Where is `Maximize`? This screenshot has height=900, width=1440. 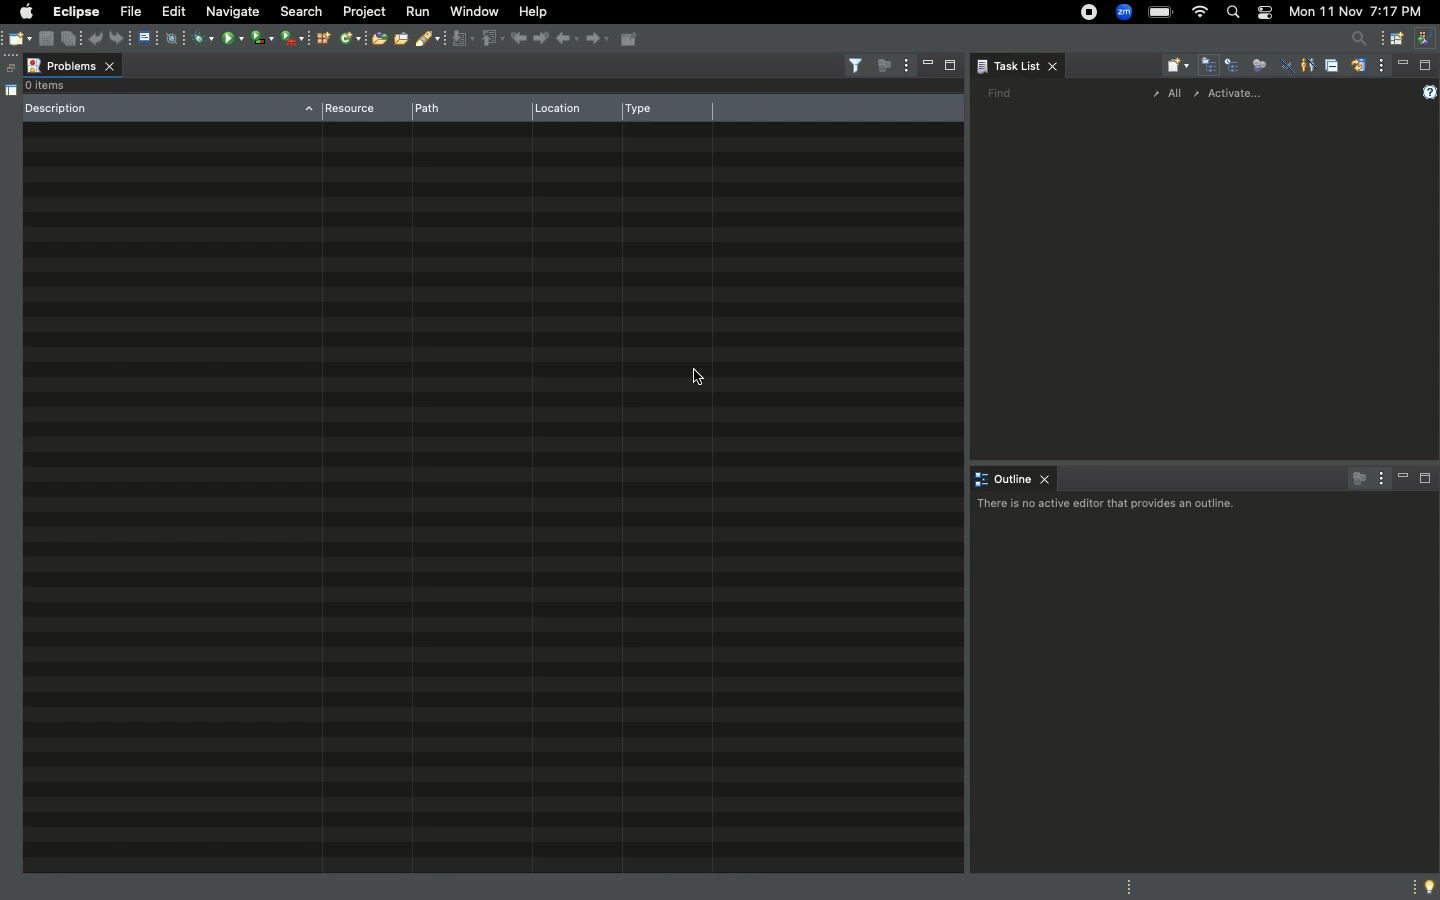 Maximize is located at coordinates (1426, 65).